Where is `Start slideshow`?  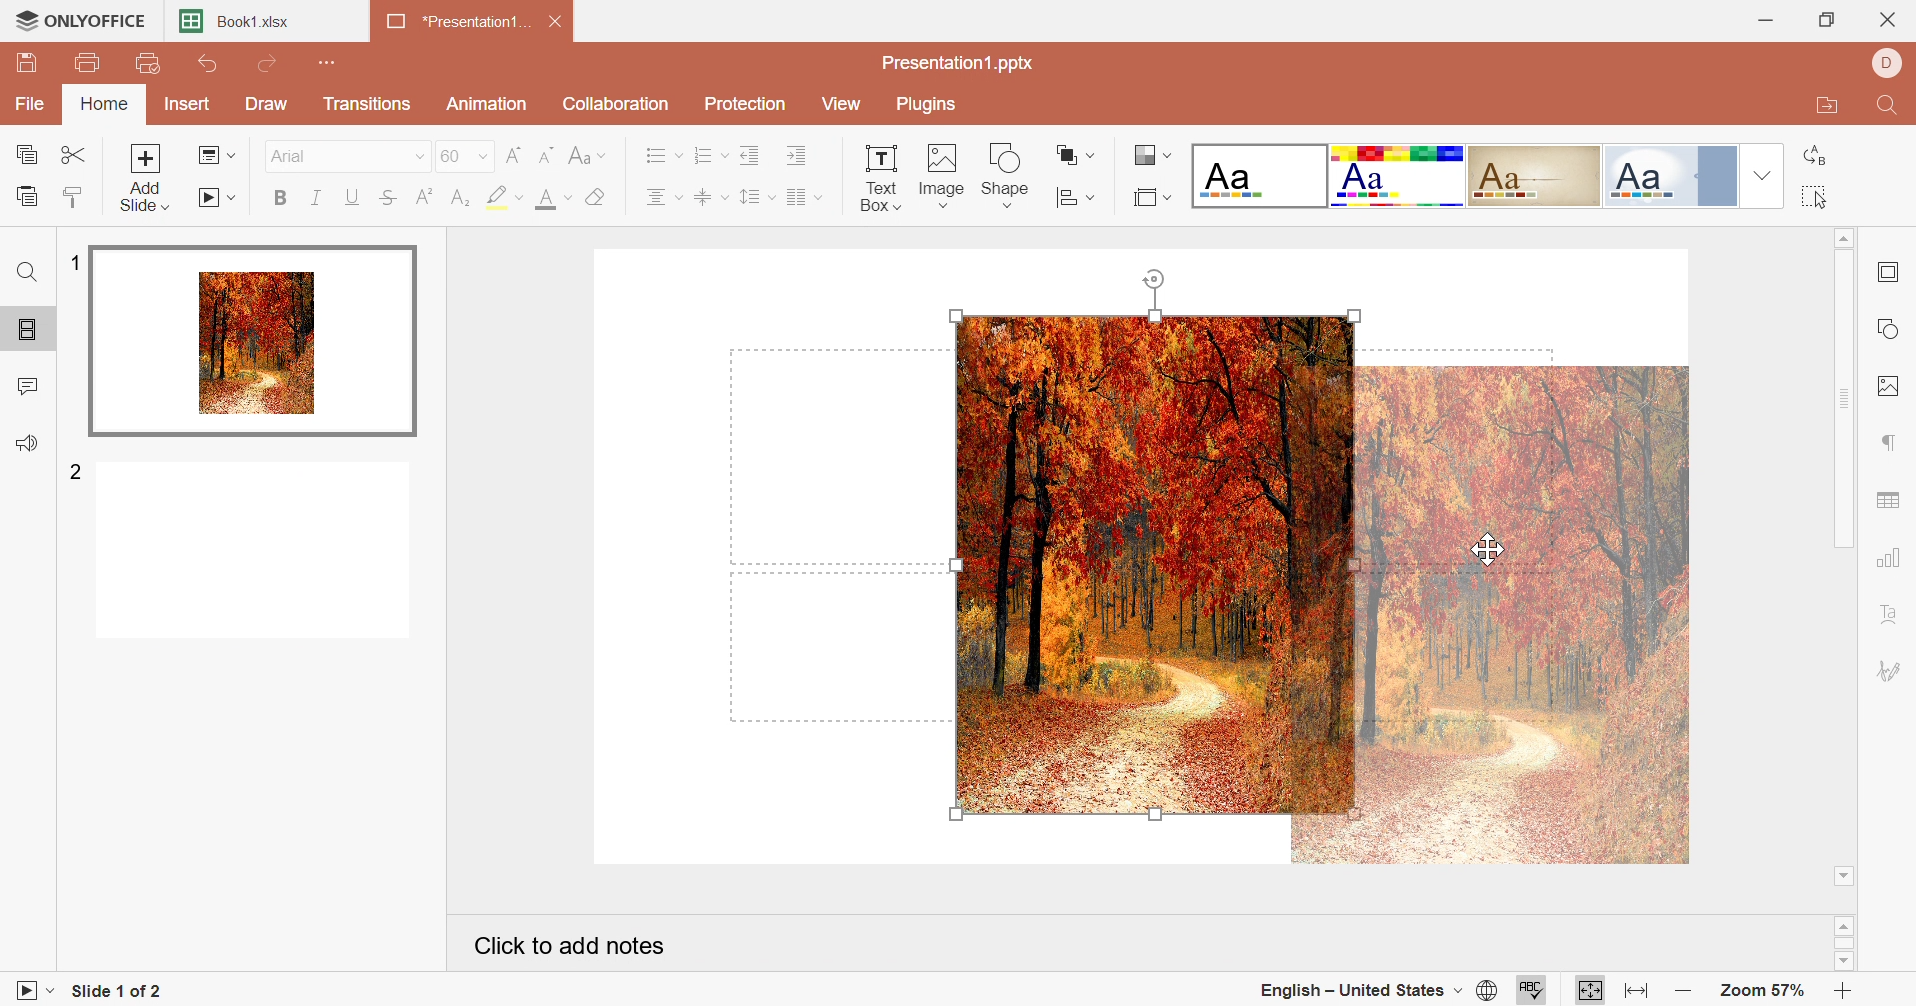 Start slideshow is located at coordinates (29, 988).